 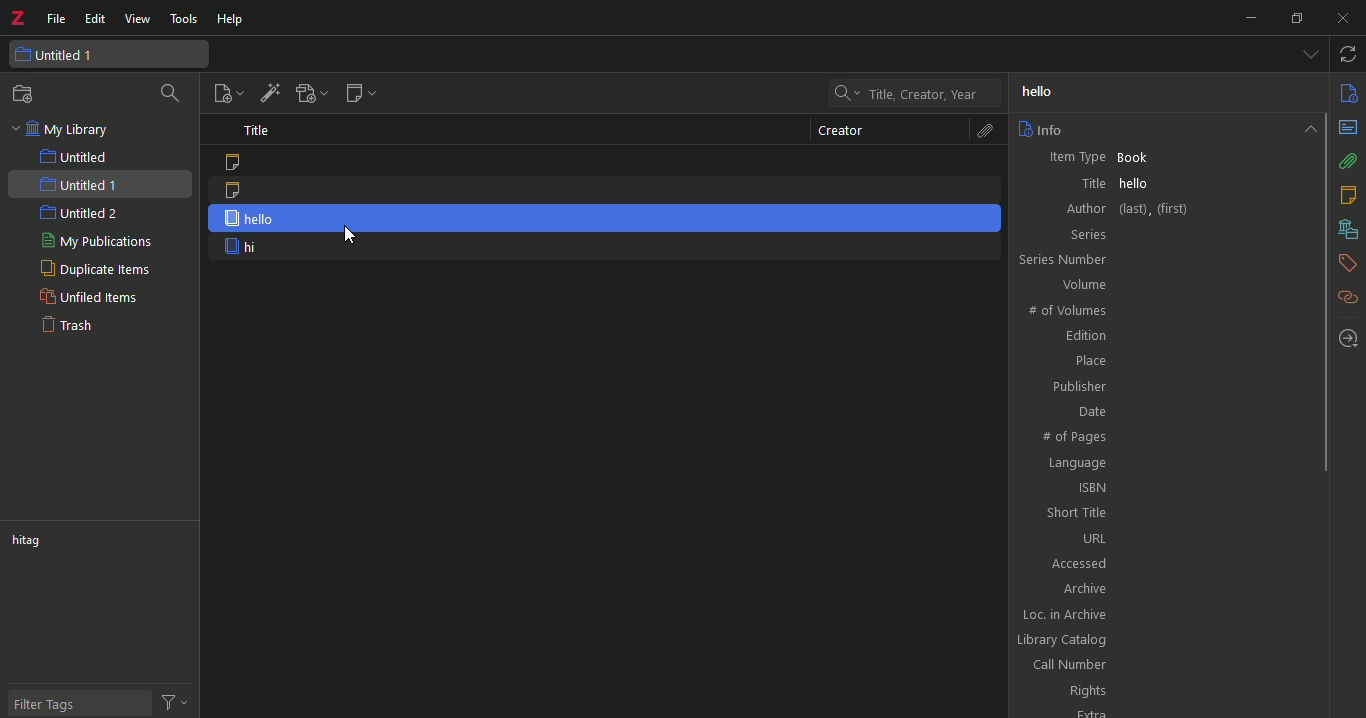 What do you see at coordinates (56, 21) in the screenshot?
I see `file` at bounding box center [56, 21].